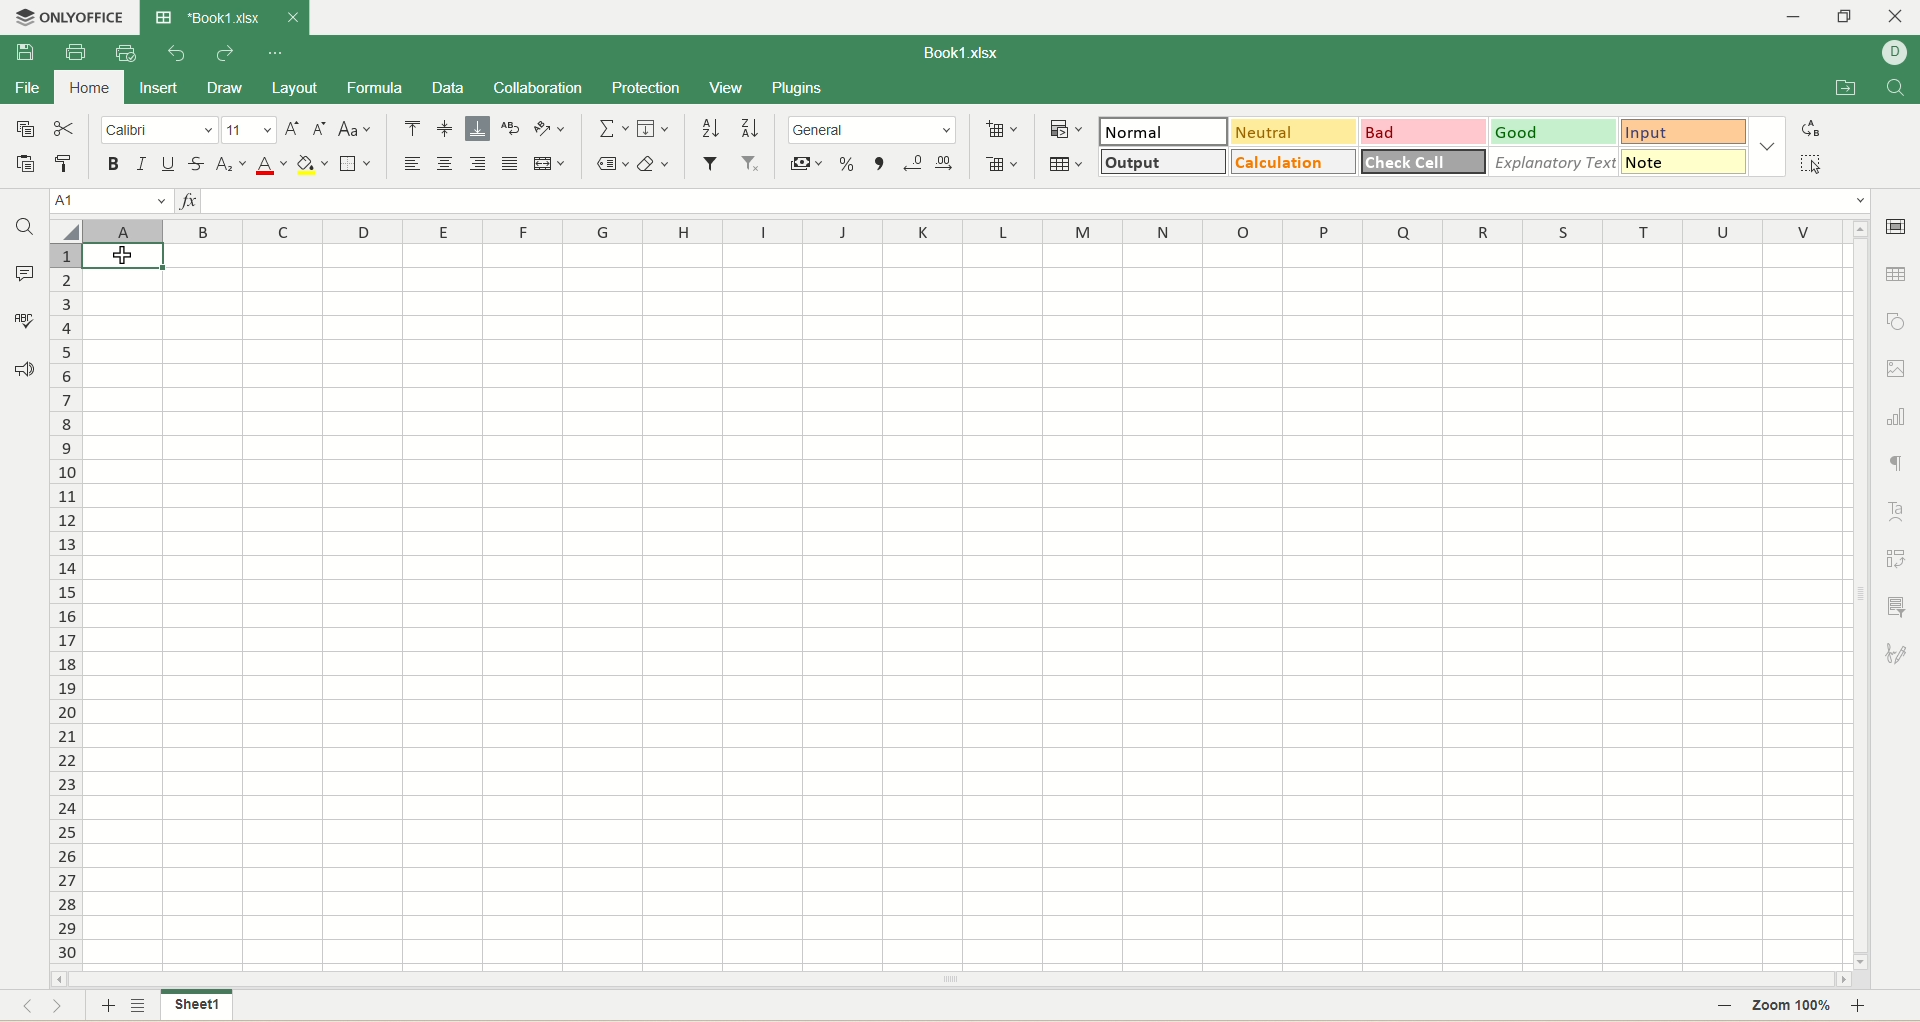  I want to click on signature settings, so click(1898, 652).